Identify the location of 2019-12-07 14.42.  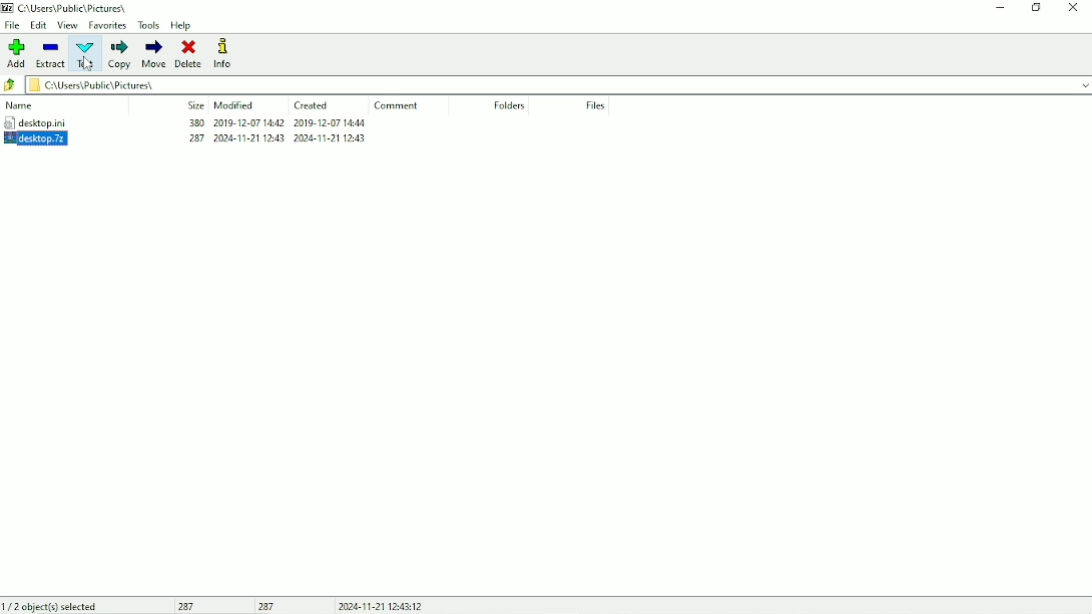
(252, 122).